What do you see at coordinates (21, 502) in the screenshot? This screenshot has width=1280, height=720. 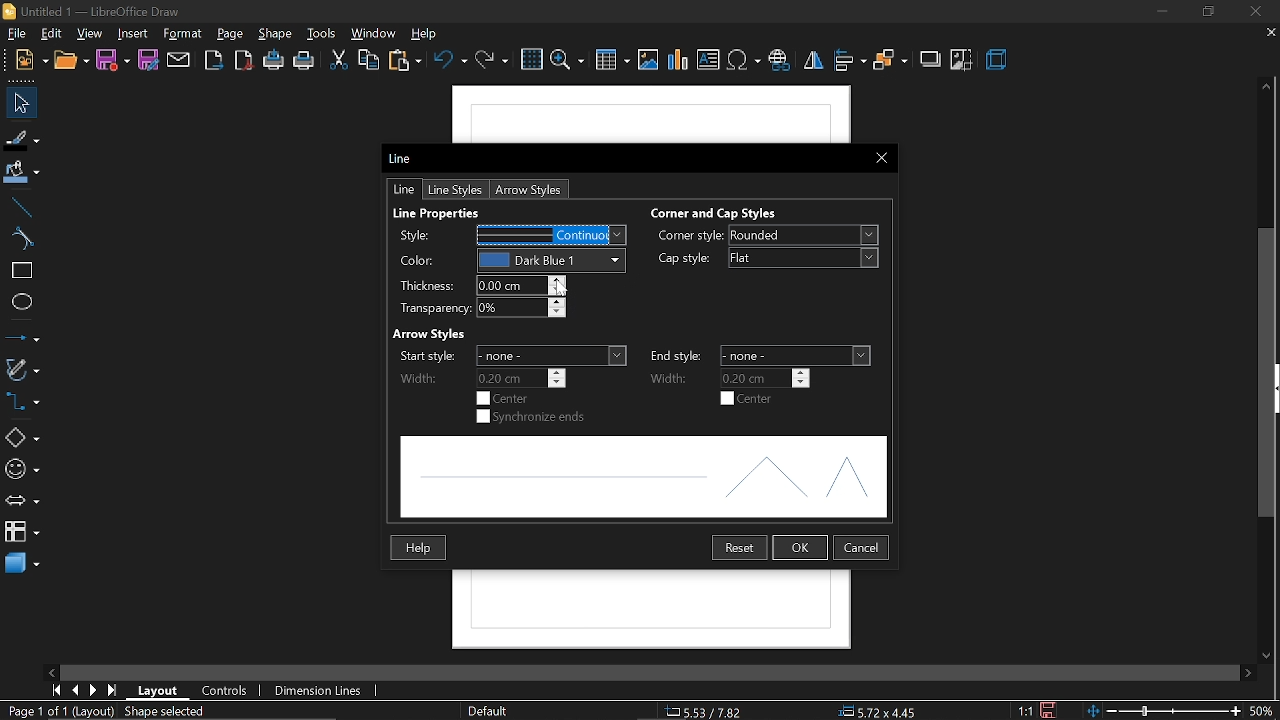 I see `arrows` at bounding box center [21, 502].